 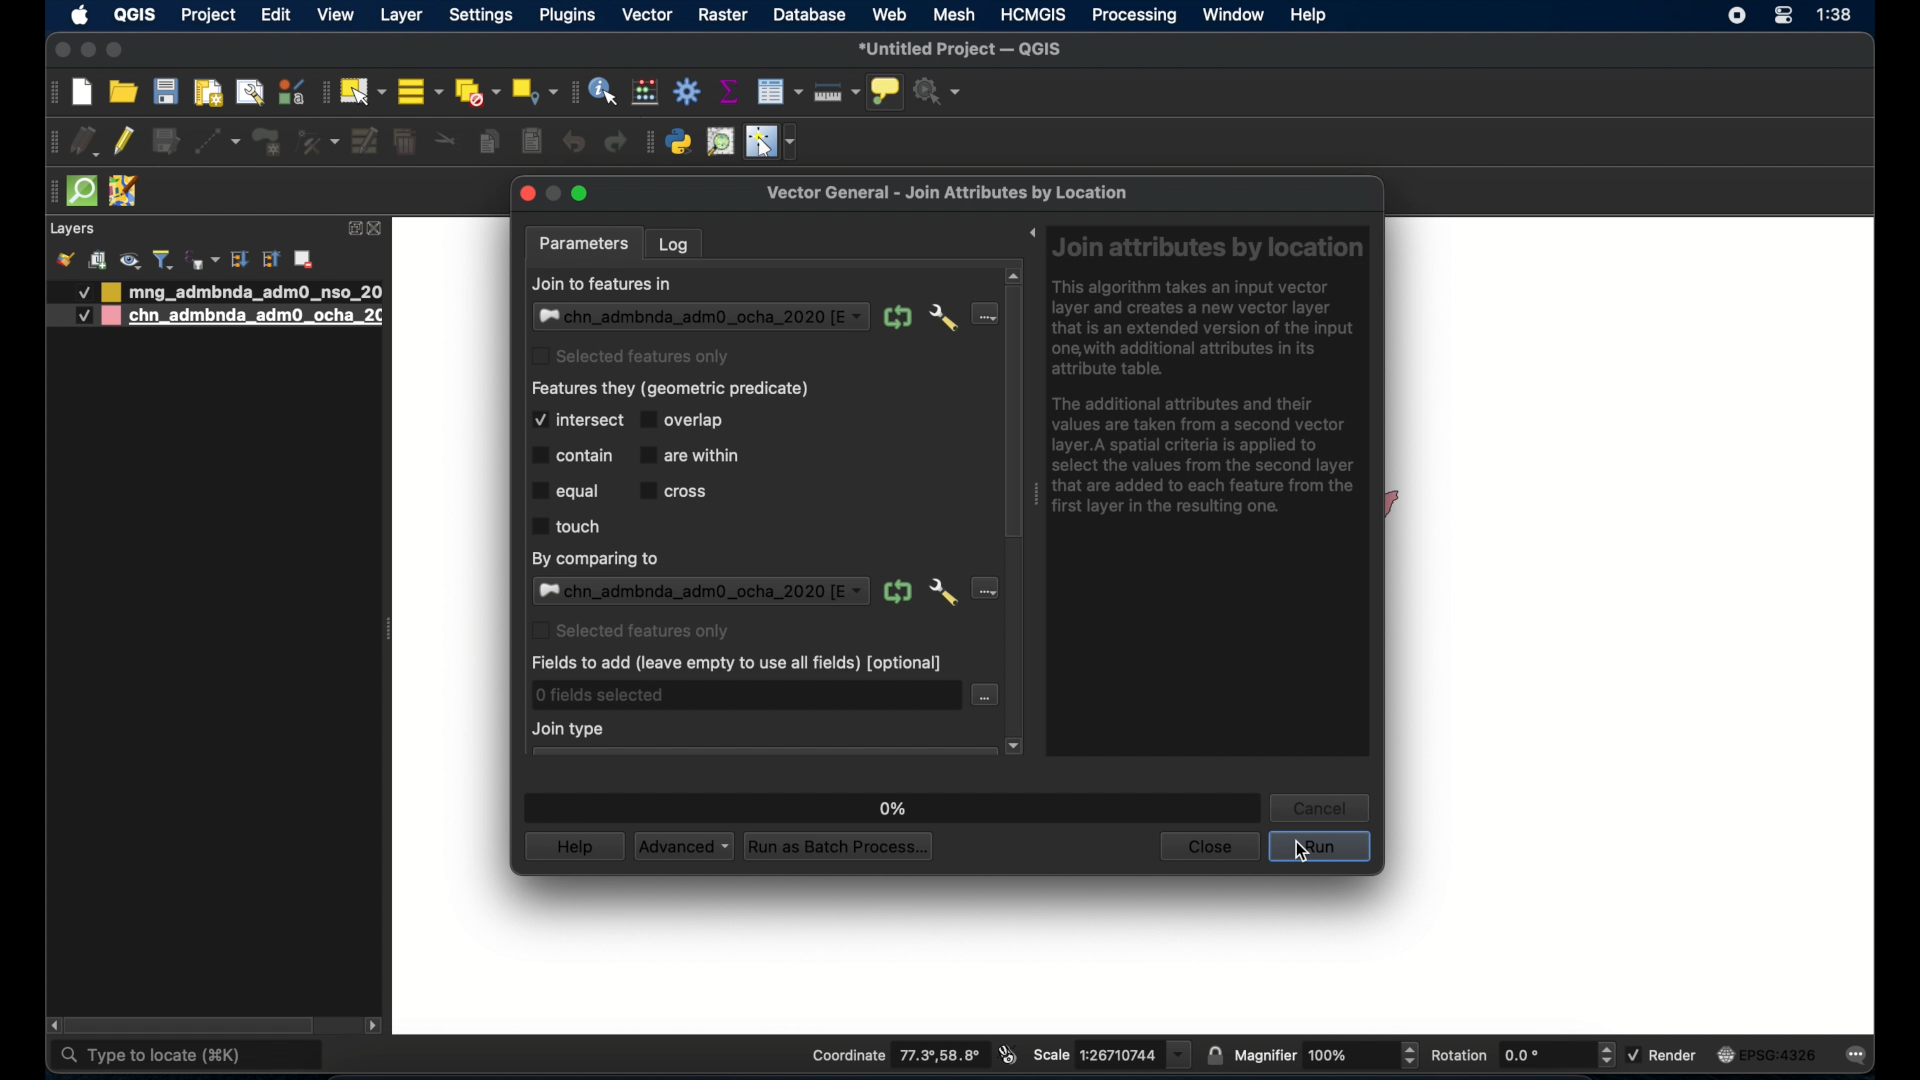 What do you see at coordinates (1208, 847) in the screenshot?
I see `close` at bounding box center [1208, 847].